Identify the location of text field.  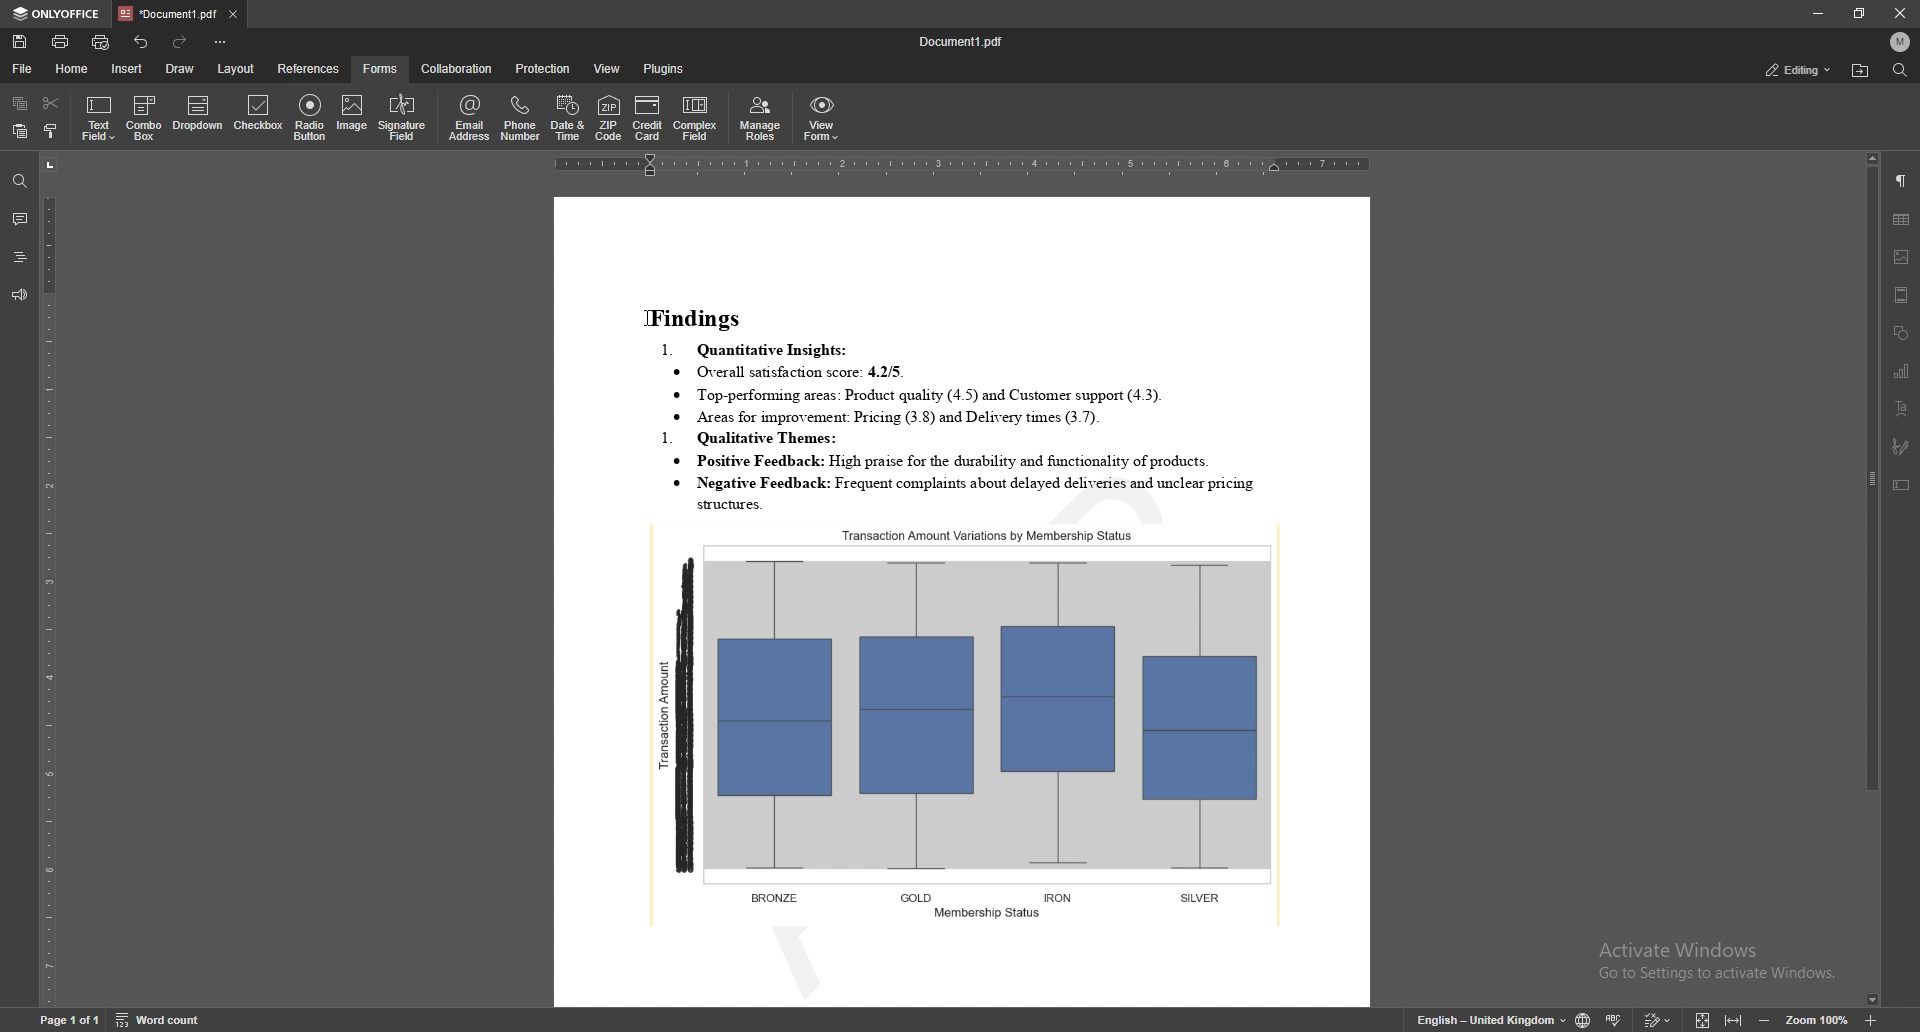
(100, 117).